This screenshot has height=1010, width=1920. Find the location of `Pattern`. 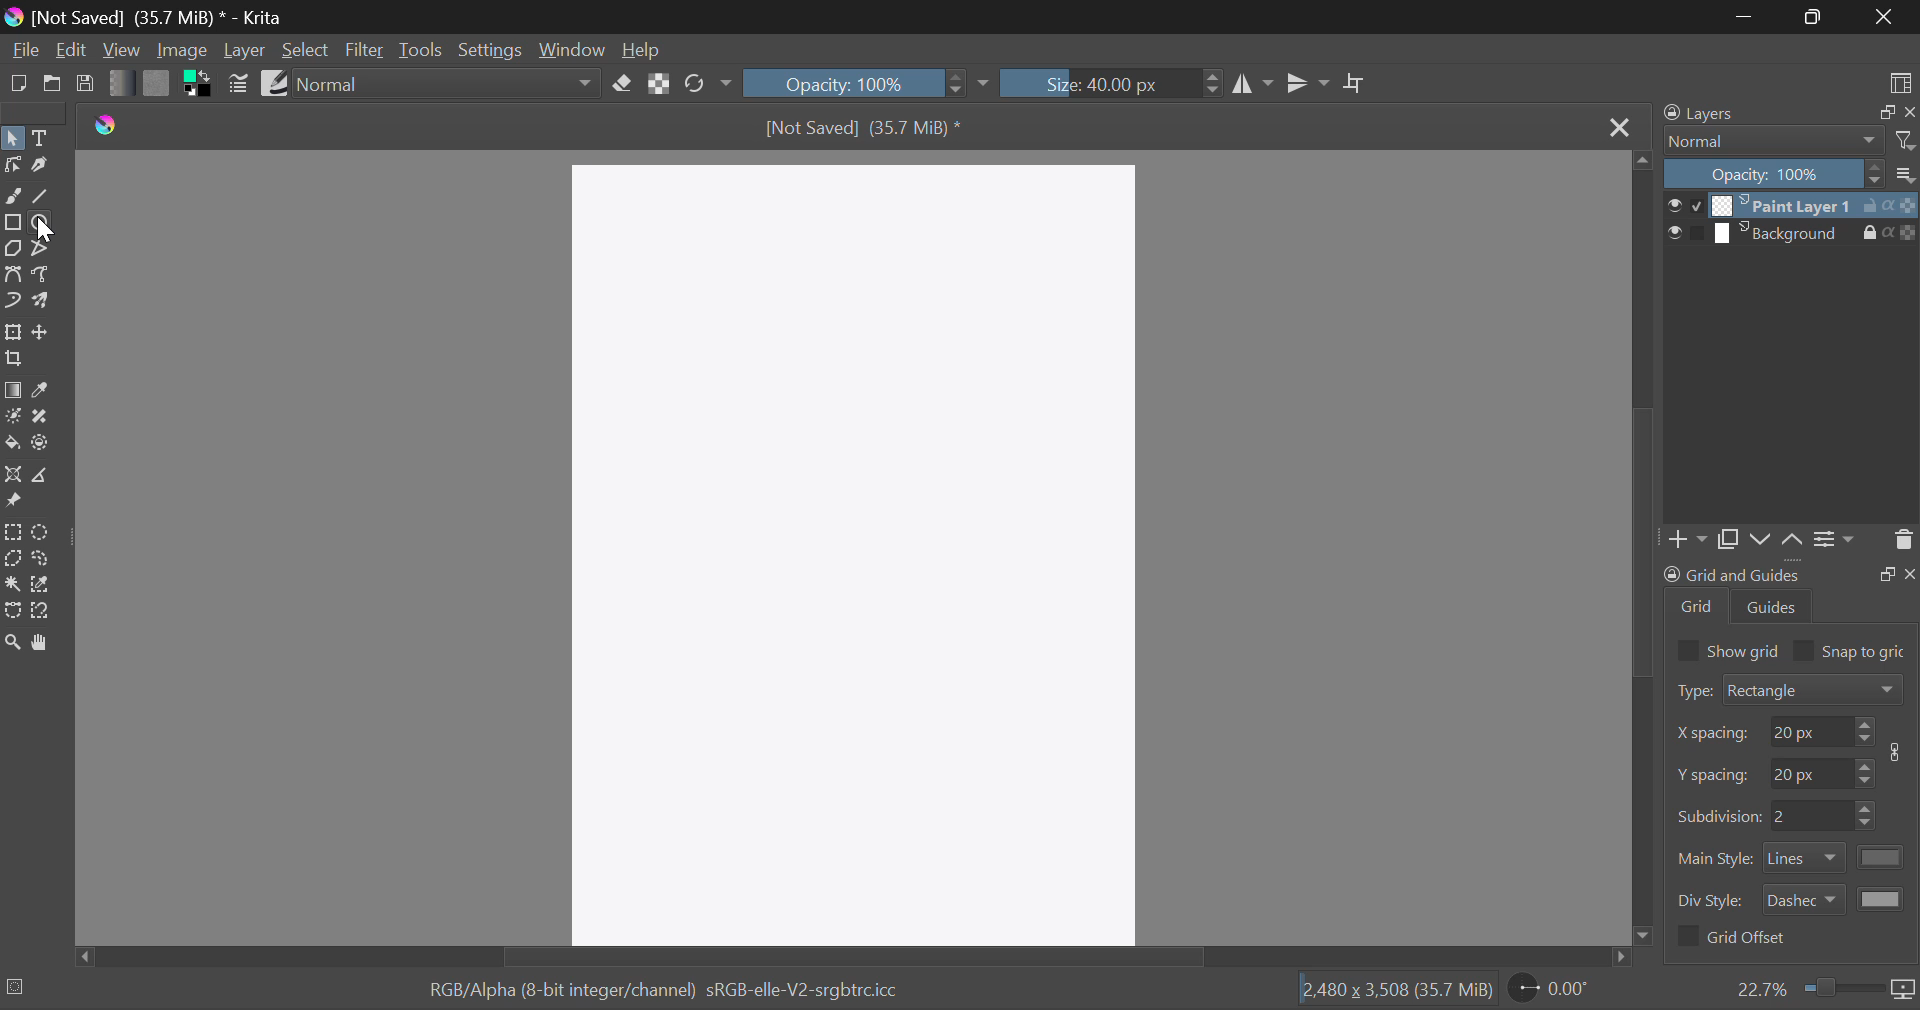

Pattern is located at coordinates (156, 86).